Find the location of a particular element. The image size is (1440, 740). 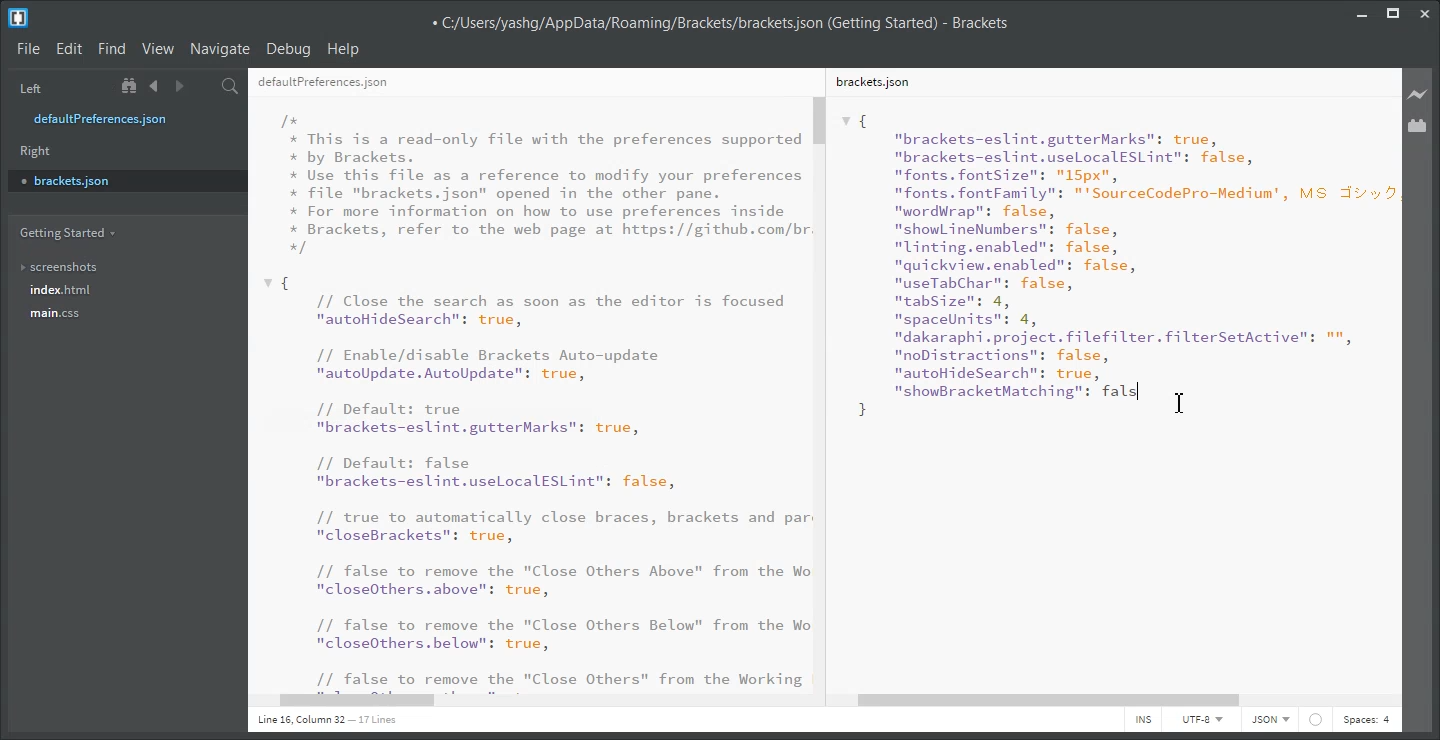

{"brackets-eslint.gutterMarks": true,"brackets-eslint.uselocalESLint": false,"fonts. fontSize": "15px","fonts. fontFamily": "'SourceCodePro-Medium', MS J:"wordWrap": false,"show ineNumbers": false,"linting.enabled": false,"quickview.enabled": false,"useTabChar": false,"tabSize": 4,"spaceUnits": 4,"dakaraphi.project. filefilter.filterSetActive": "","noDistractions": false,"autoHideSearch”: true,nshowBracketMatching": fals } is located at coordinates (1117, 266).